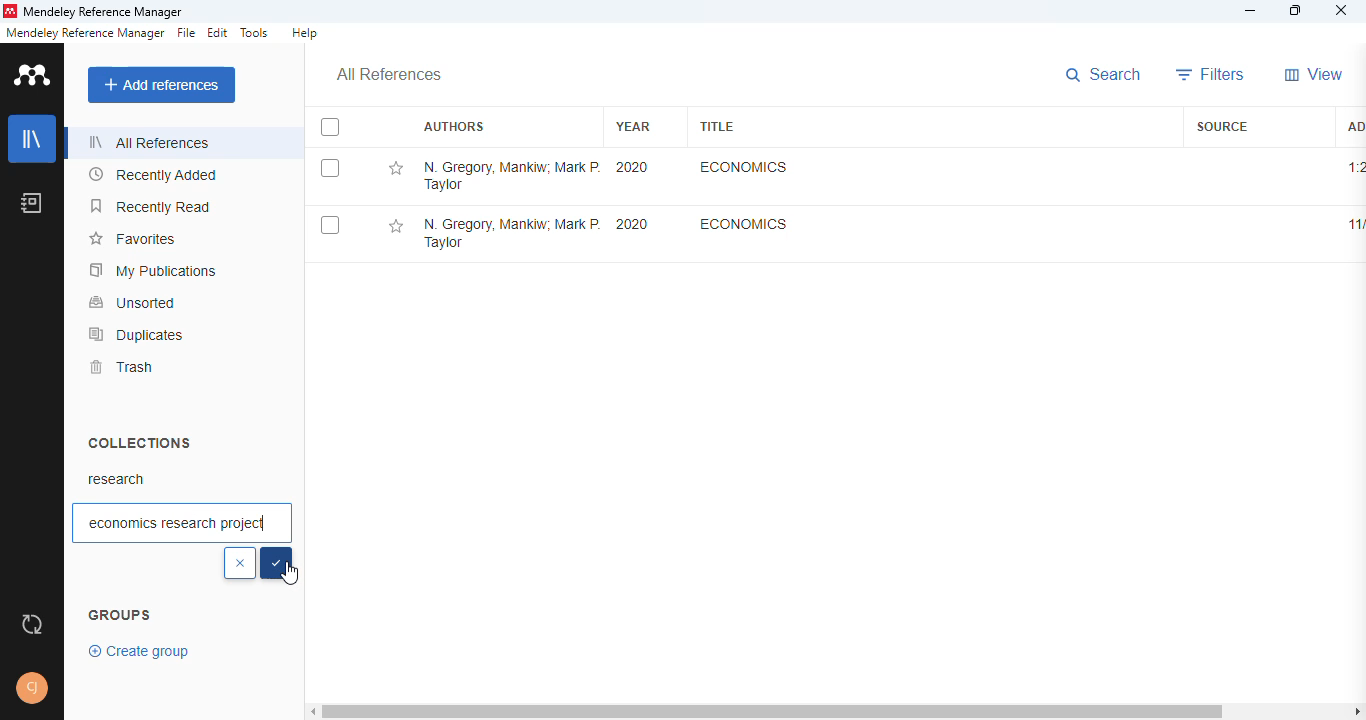 The image size is (1366, 720). What do you see at coordinates (85, 33) in the screenshot?
I see `mendeley reference manager` at bounding box center [85, 33].